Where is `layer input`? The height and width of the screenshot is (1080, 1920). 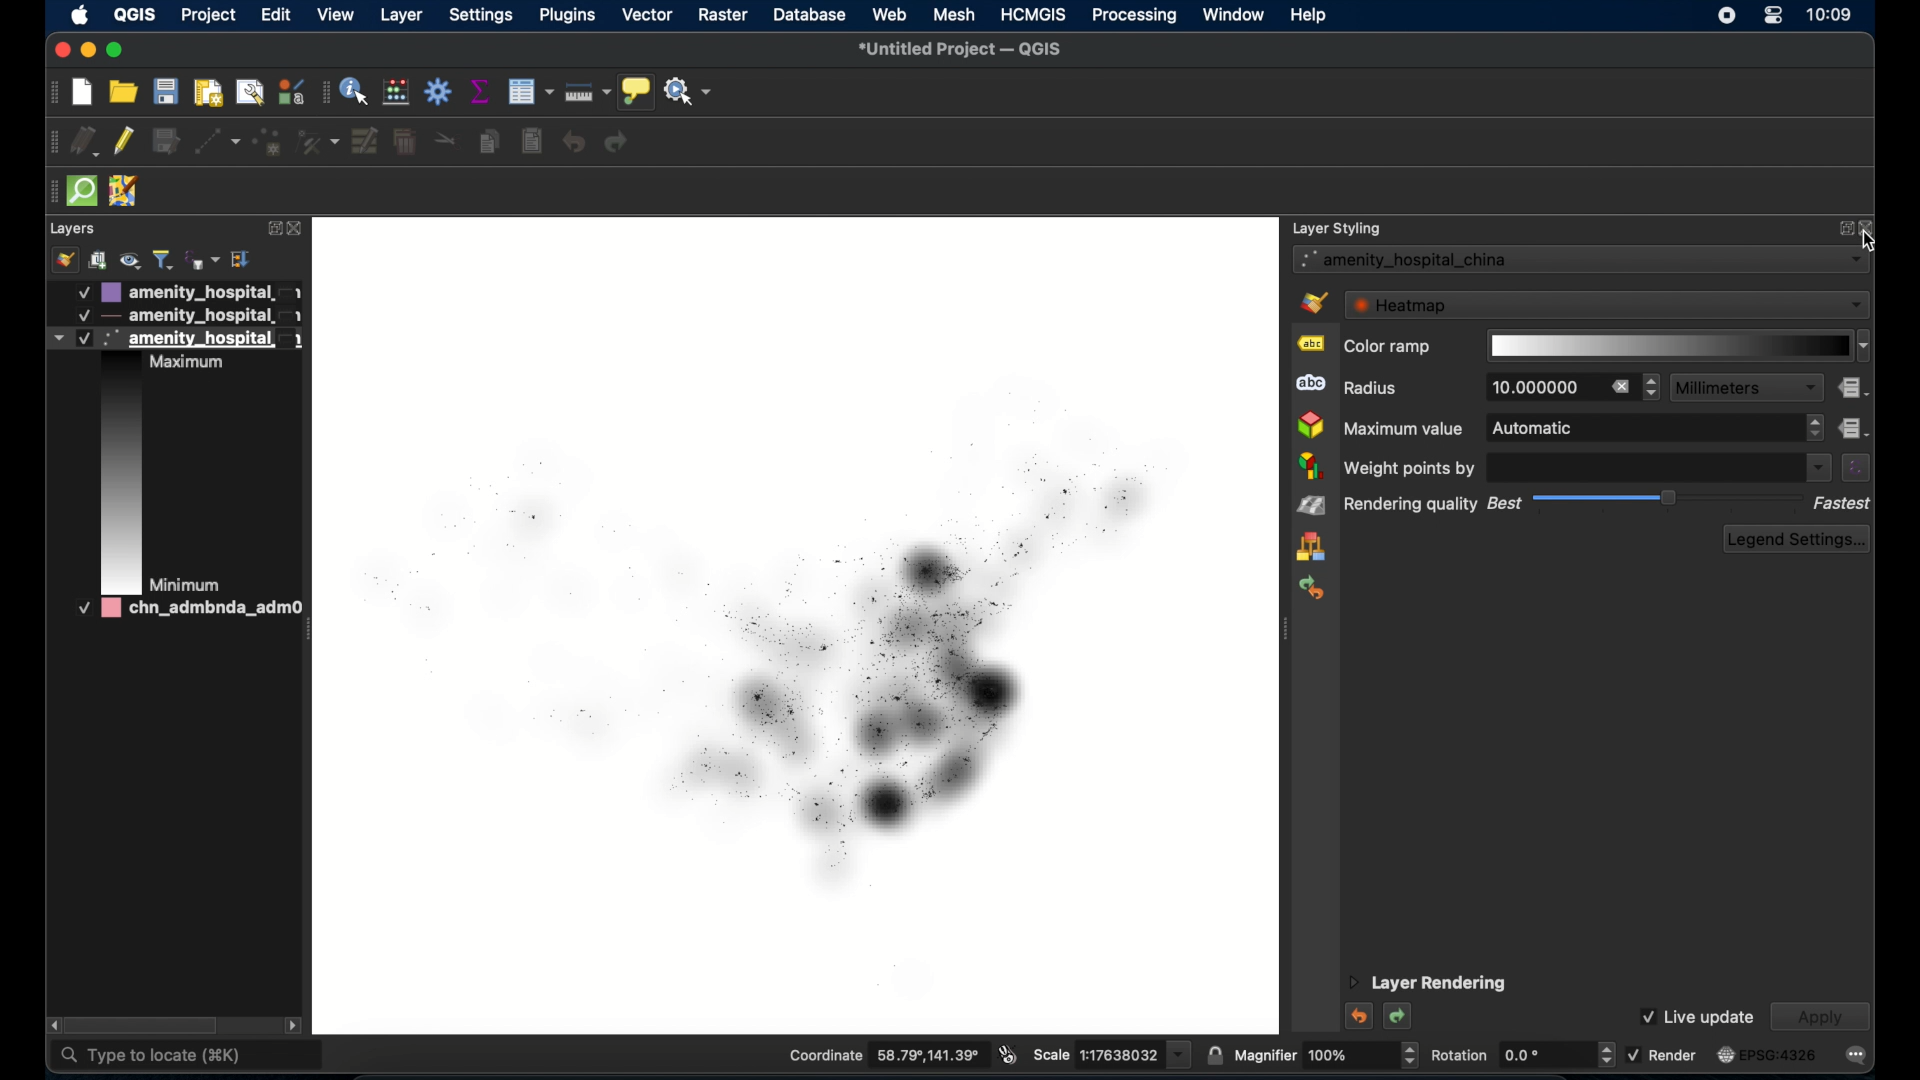
layer input is located at coordinates (1581, 260).